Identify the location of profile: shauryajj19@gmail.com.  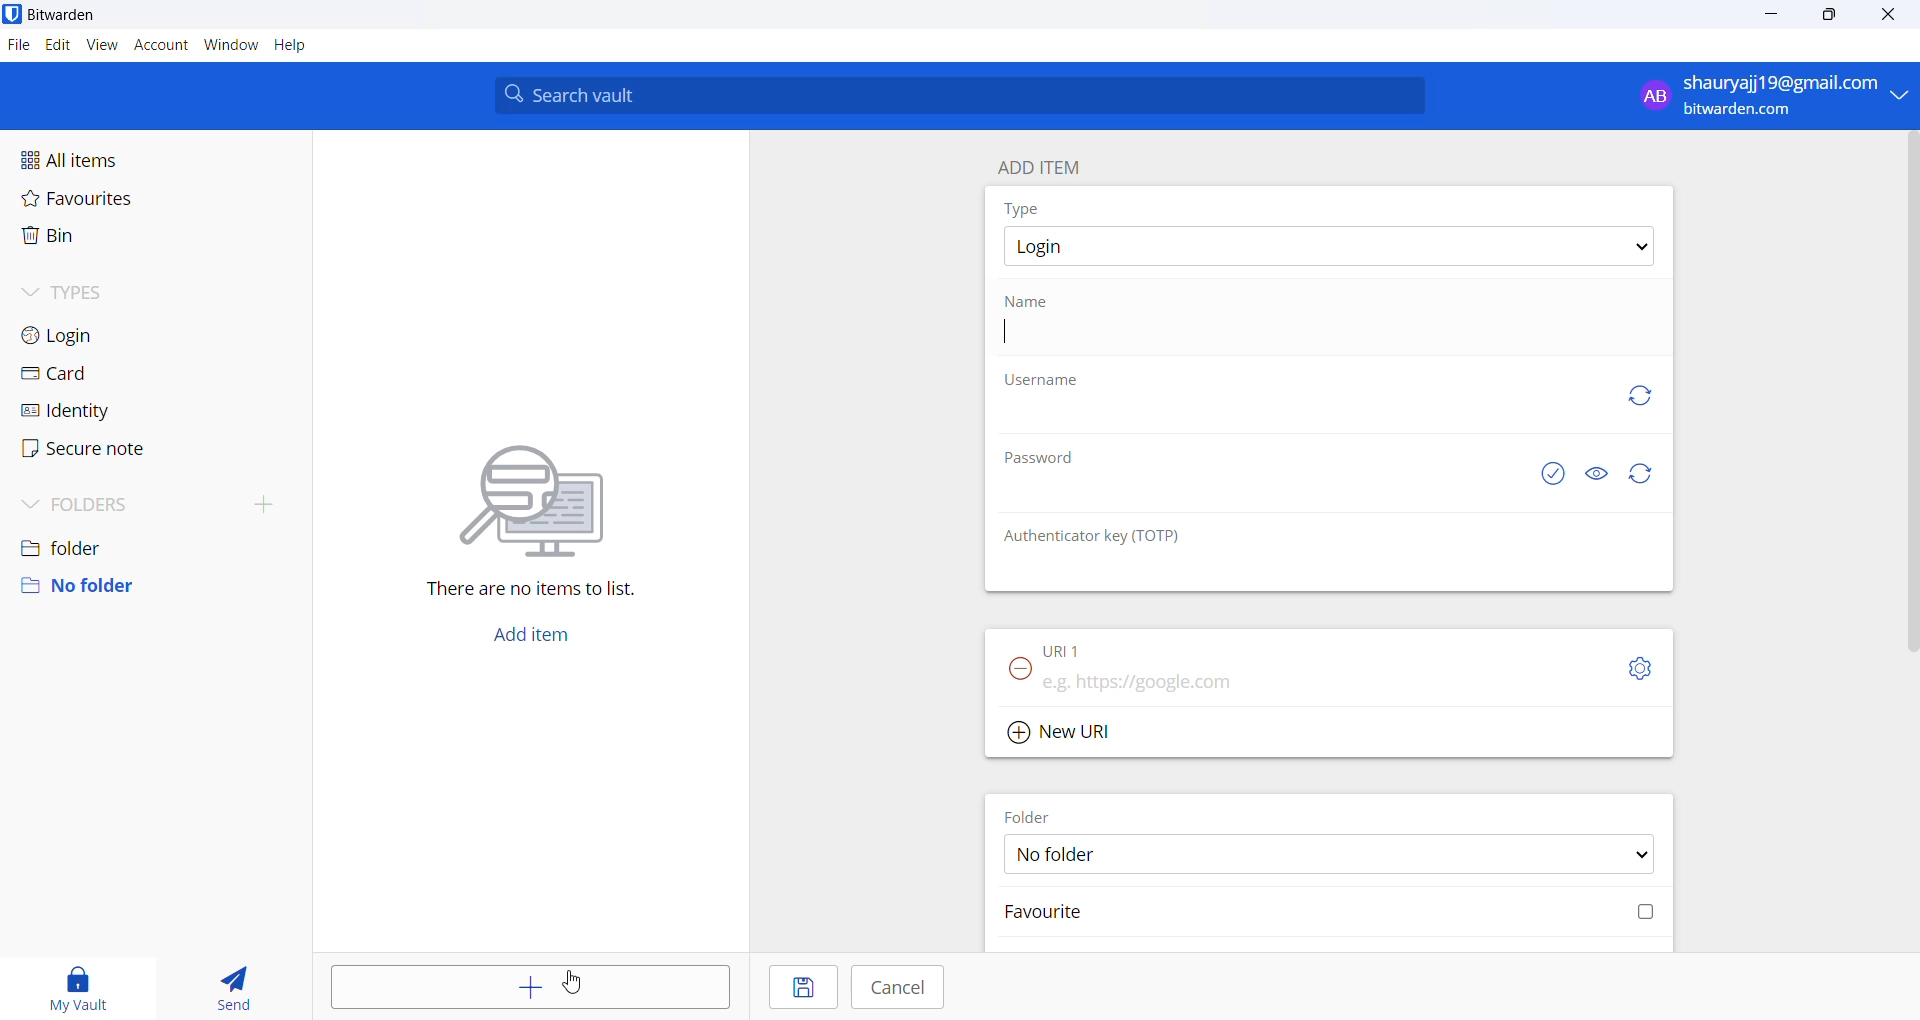
(1768, 95).